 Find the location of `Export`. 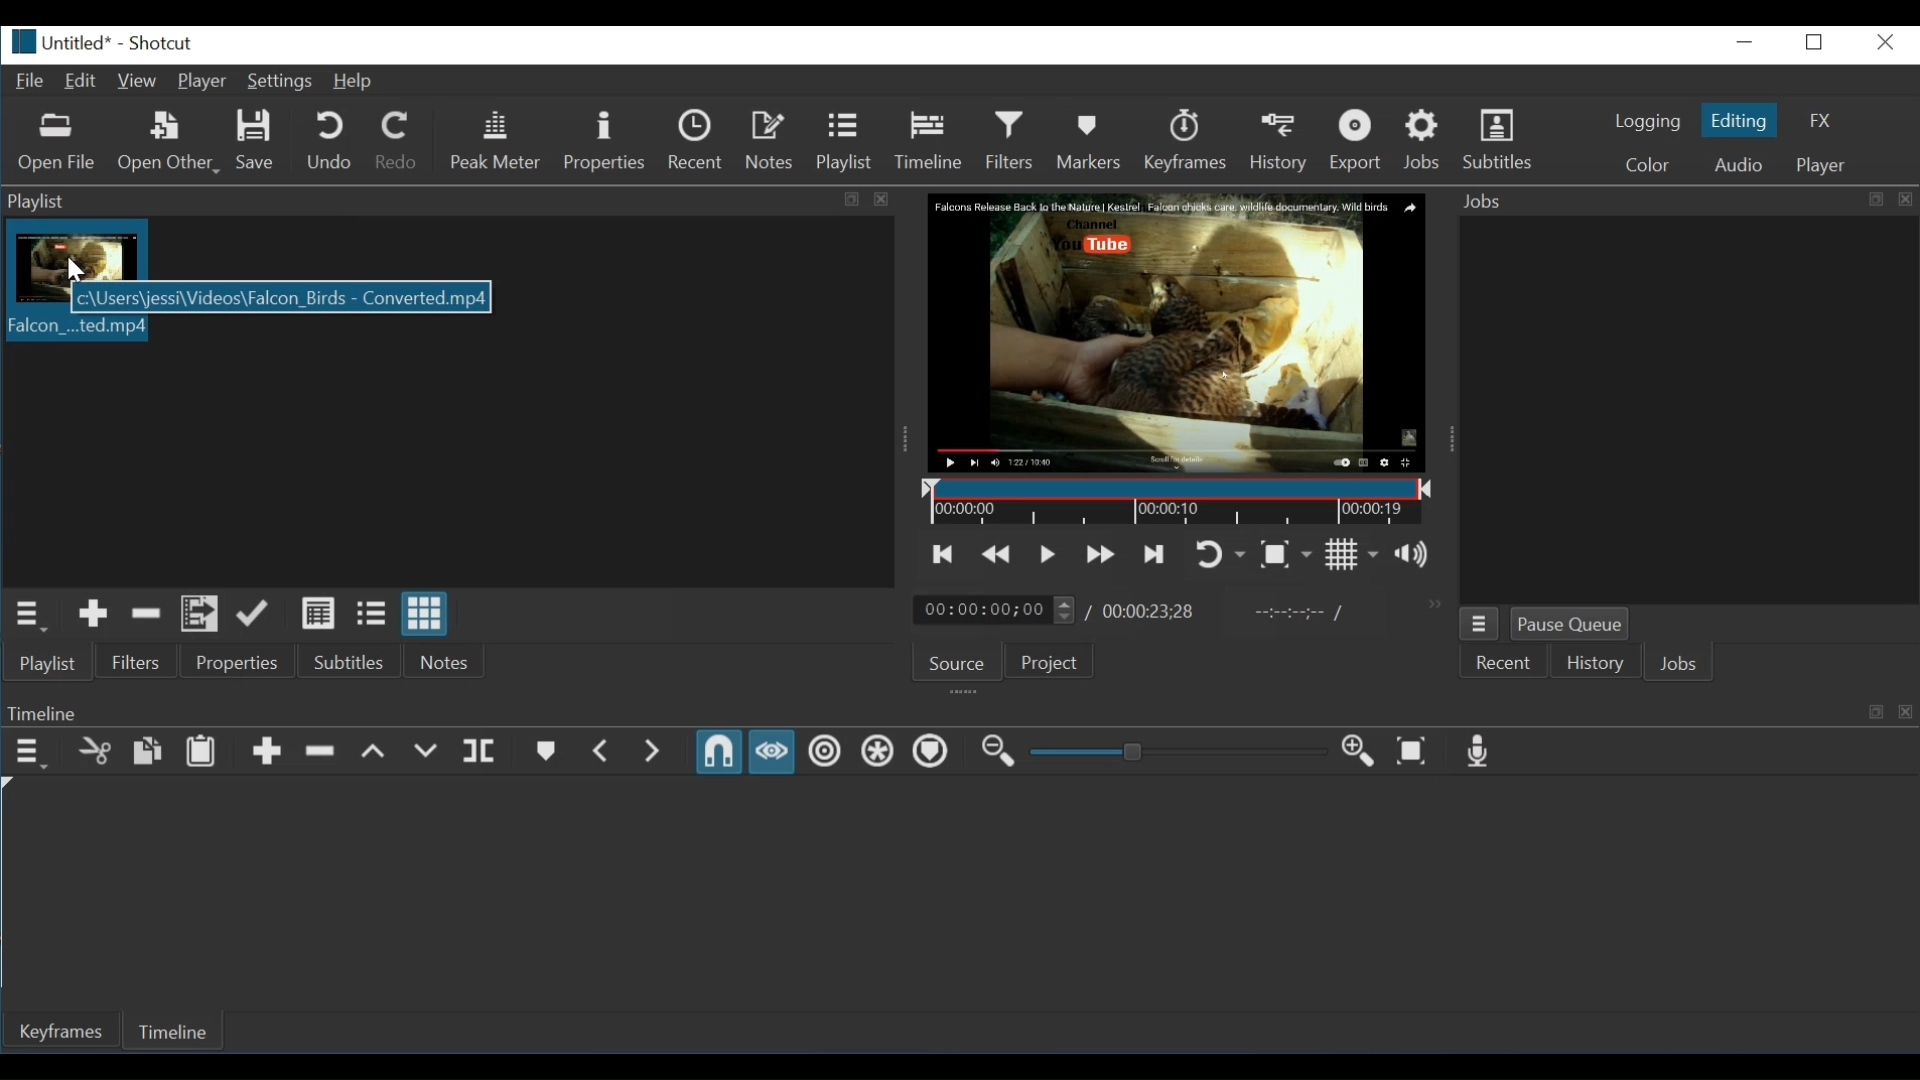

Export is located at coordinates (1363, 140).